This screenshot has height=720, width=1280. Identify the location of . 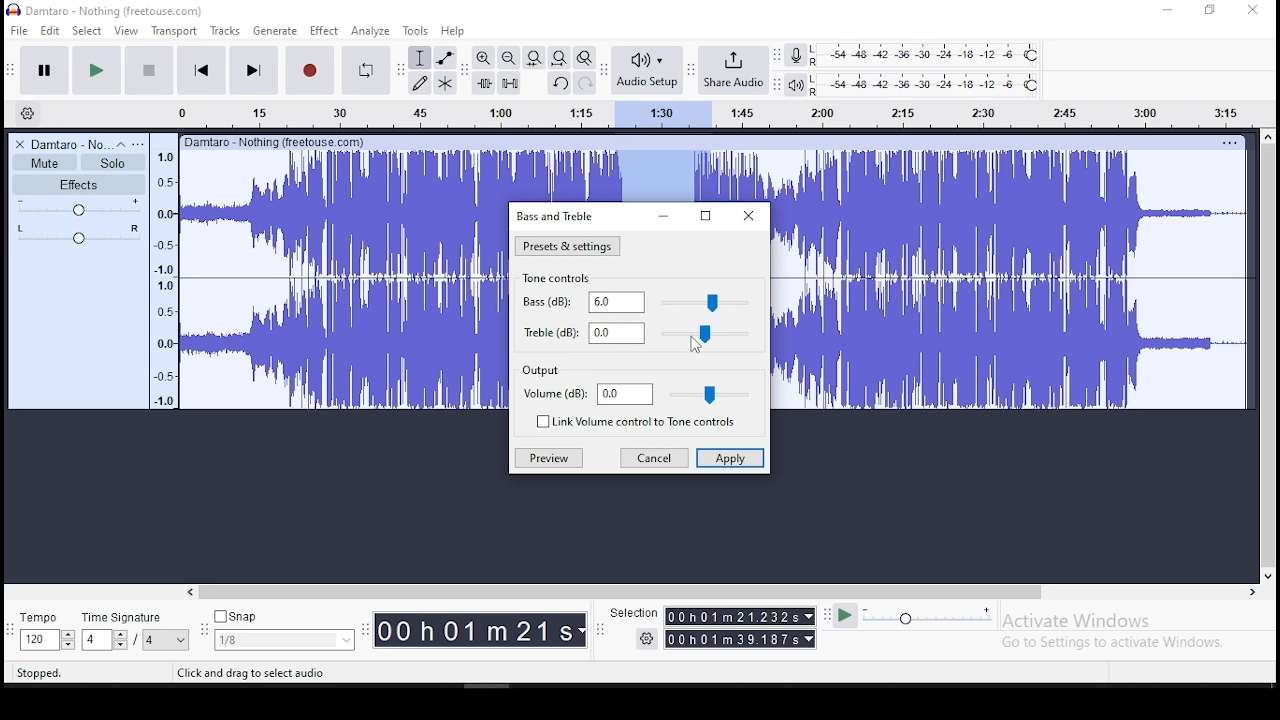
(775, 53).